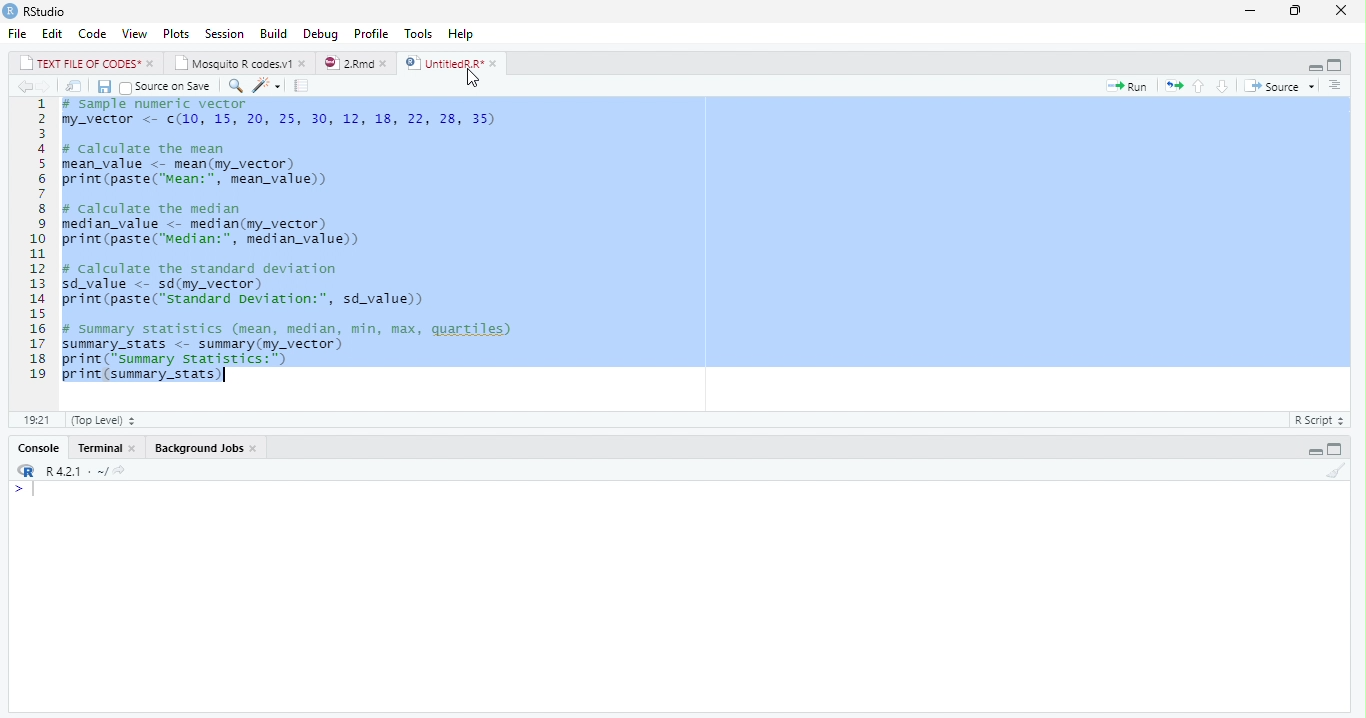 The image size is (1366, 718). What do you see at coordinates (1250, 12) in the screenshot?
I see `minimize` at bounding box center [1250, 12].